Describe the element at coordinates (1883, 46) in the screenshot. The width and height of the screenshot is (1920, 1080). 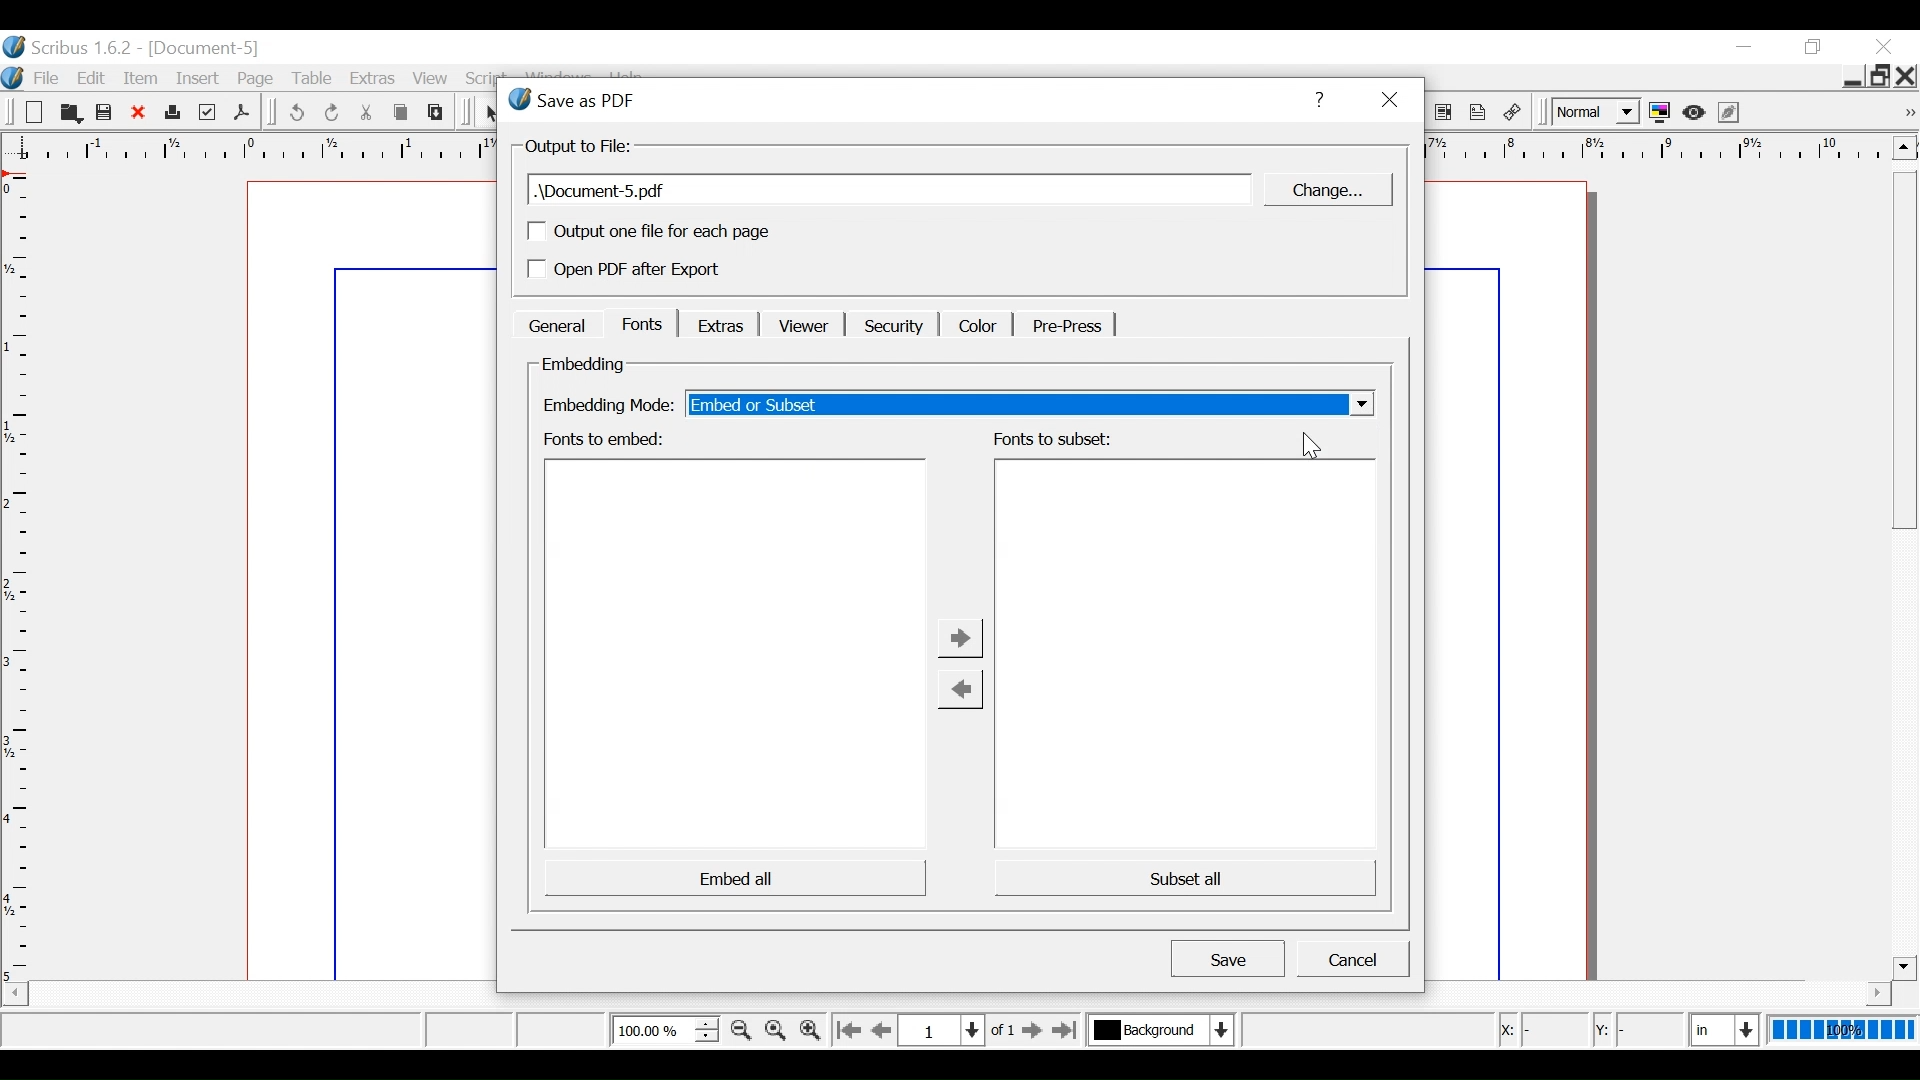
I see `Close` at that location.